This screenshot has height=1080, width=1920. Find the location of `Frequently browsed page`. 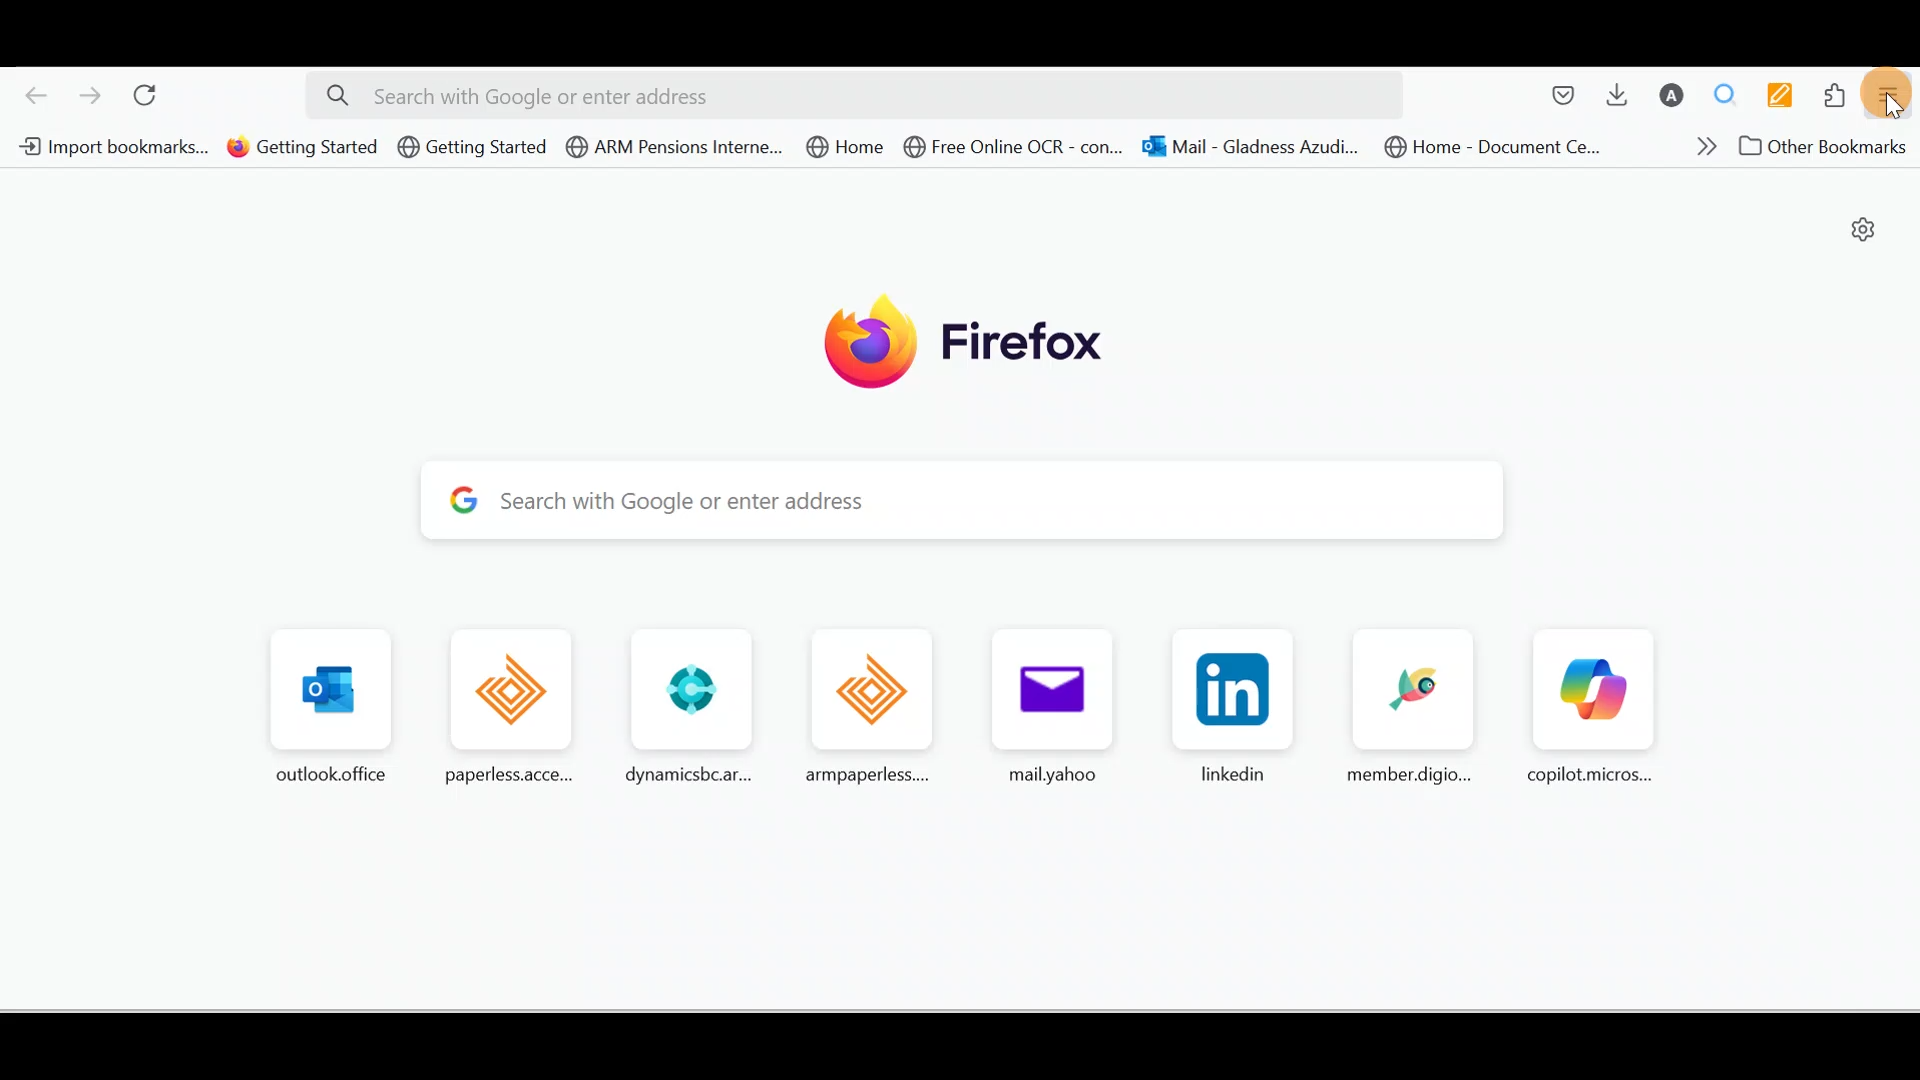

Frequently browsed page is located at coordinates (1228, 707).